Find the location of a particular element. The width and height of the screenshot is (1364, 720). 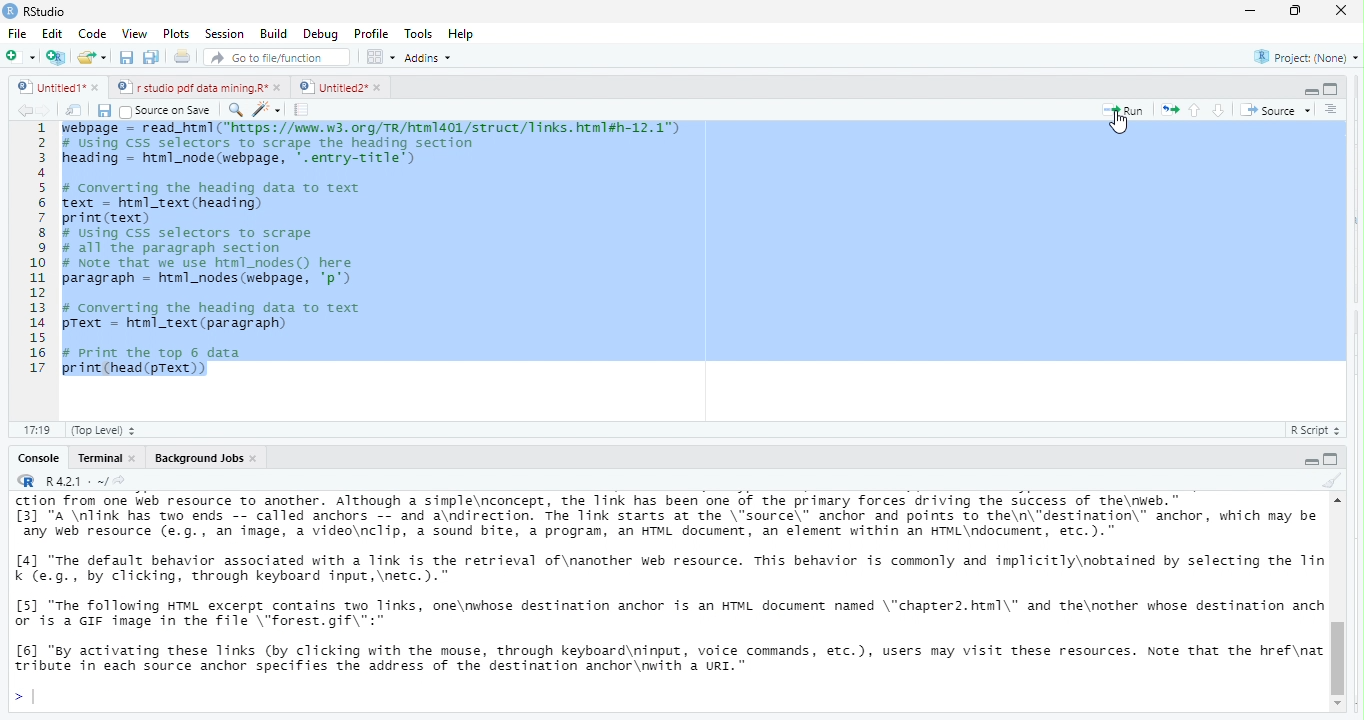

View is located at coordinates (133, 35).